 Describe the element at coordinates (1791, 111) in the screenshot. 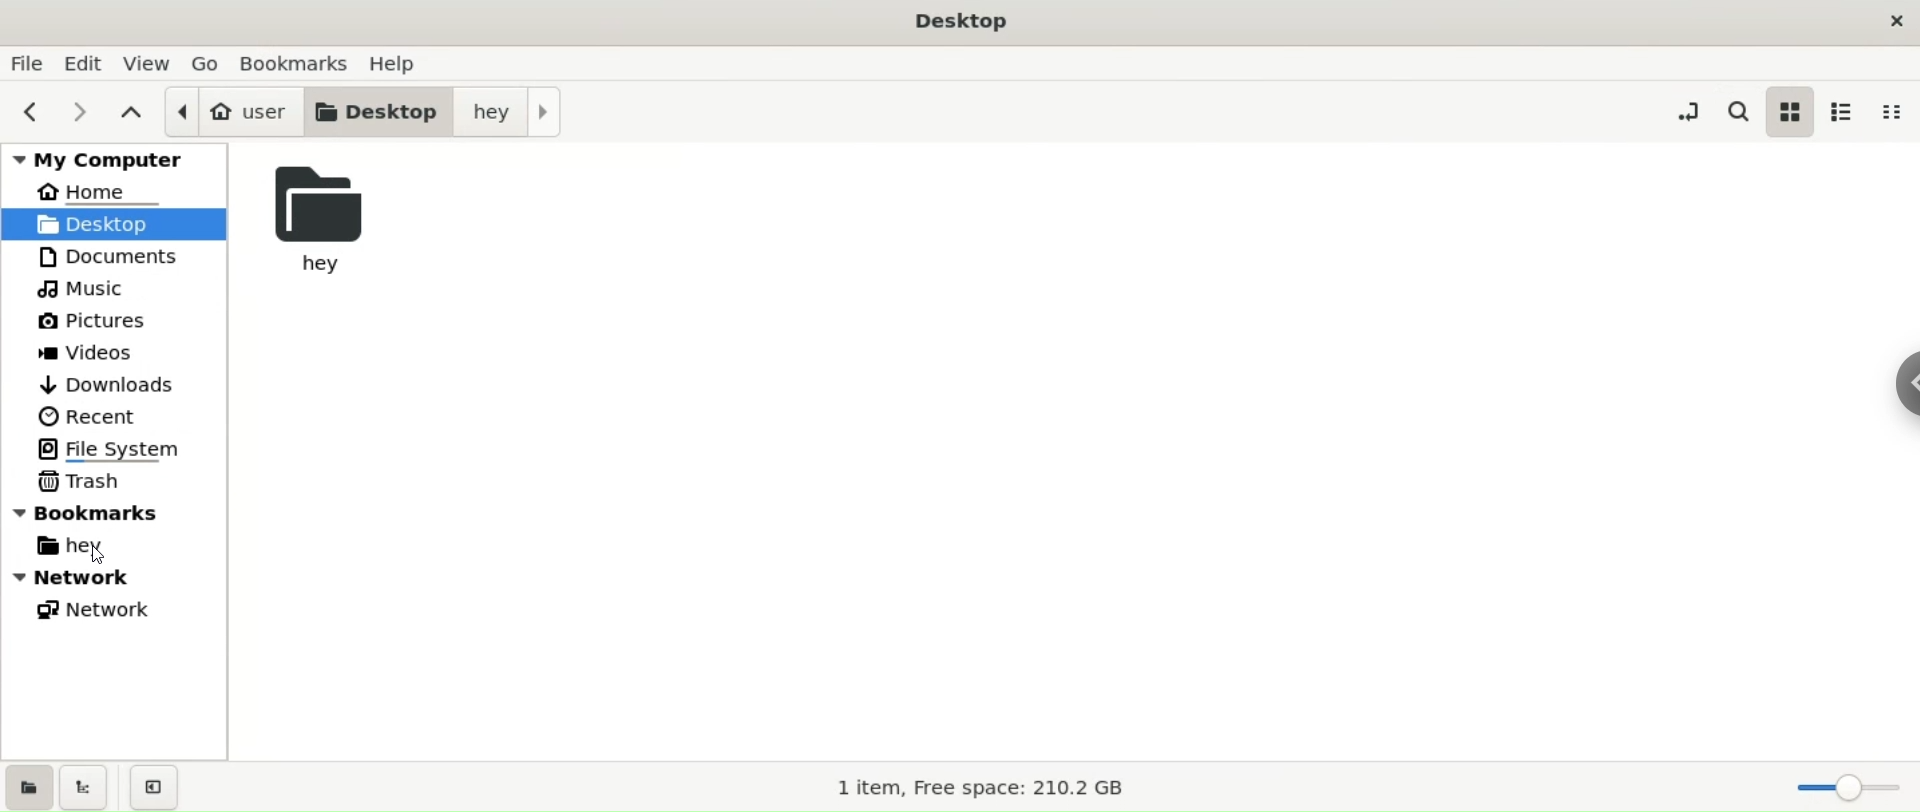

I see `icon view` at that location.